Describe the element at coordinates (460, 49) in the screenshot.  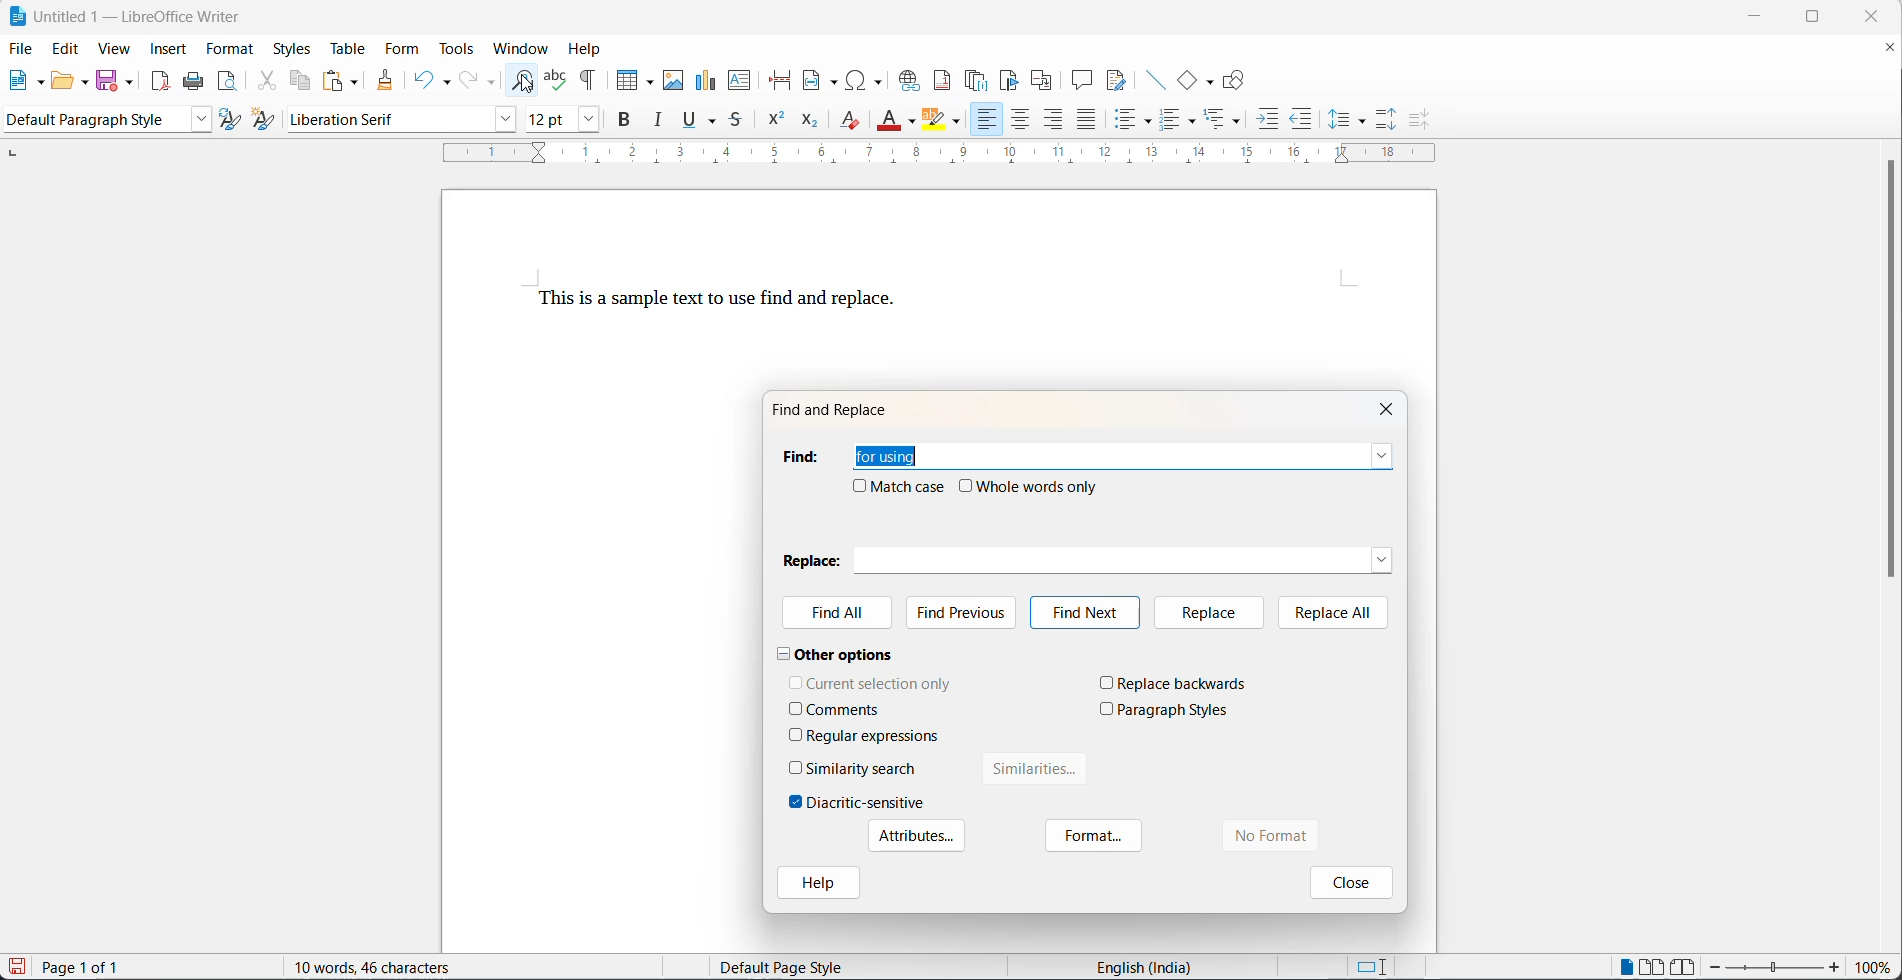
I see `tools` at that location.